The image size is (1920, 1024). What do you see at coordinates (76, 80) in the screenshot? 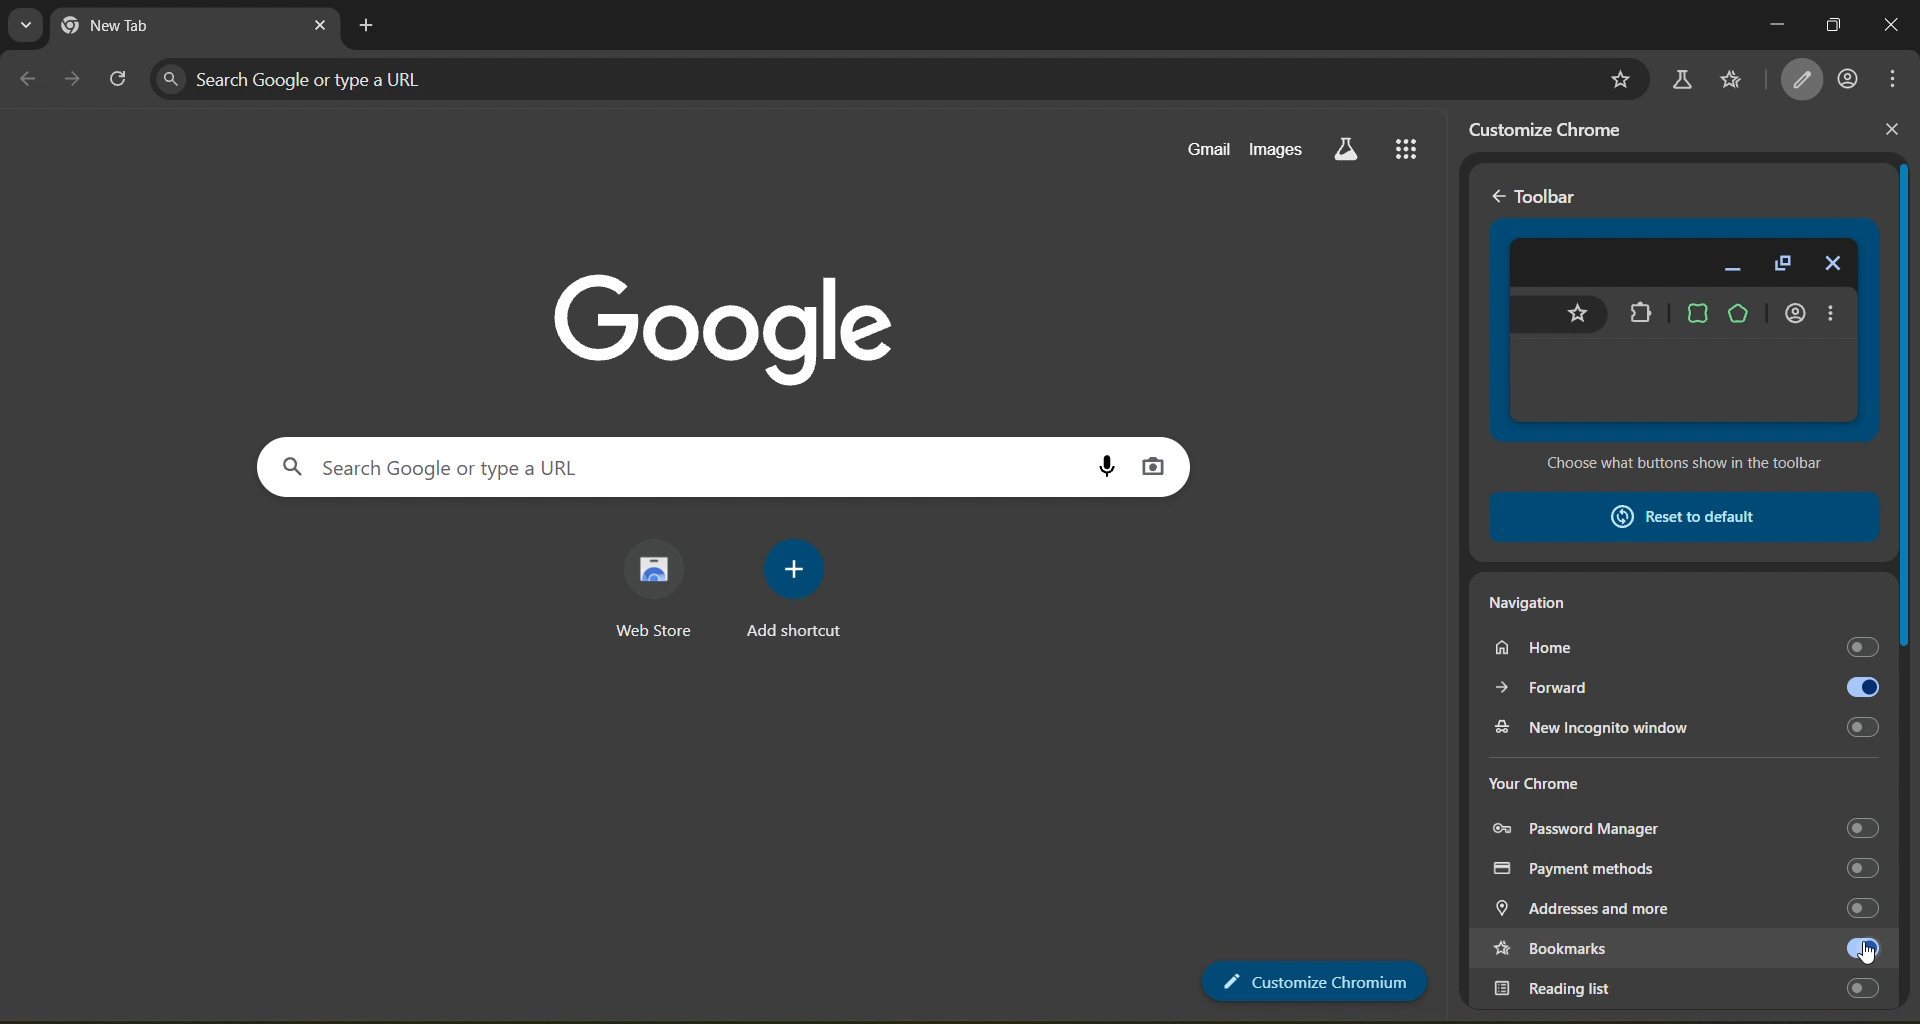
I see `go forward one page` at bounding box center [76, 80].